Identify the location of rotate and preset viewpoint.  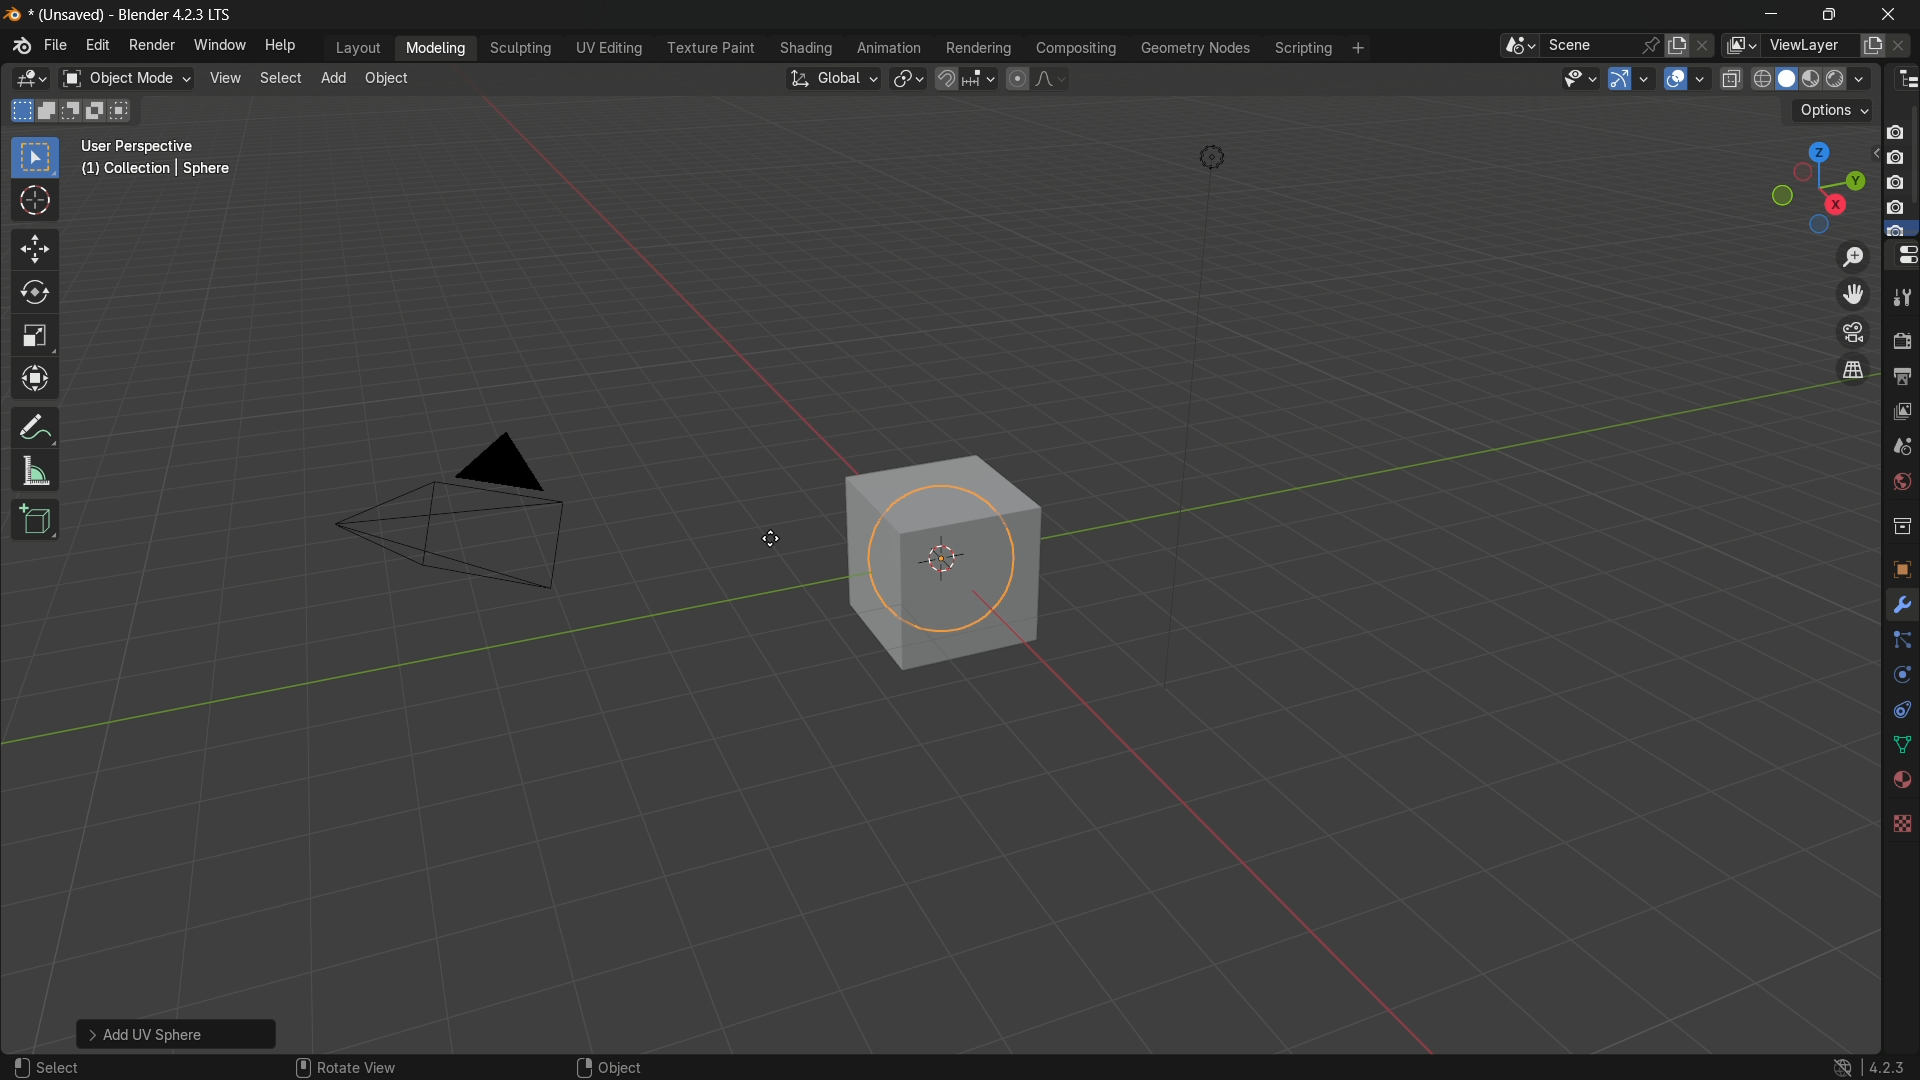
(1813, 184).